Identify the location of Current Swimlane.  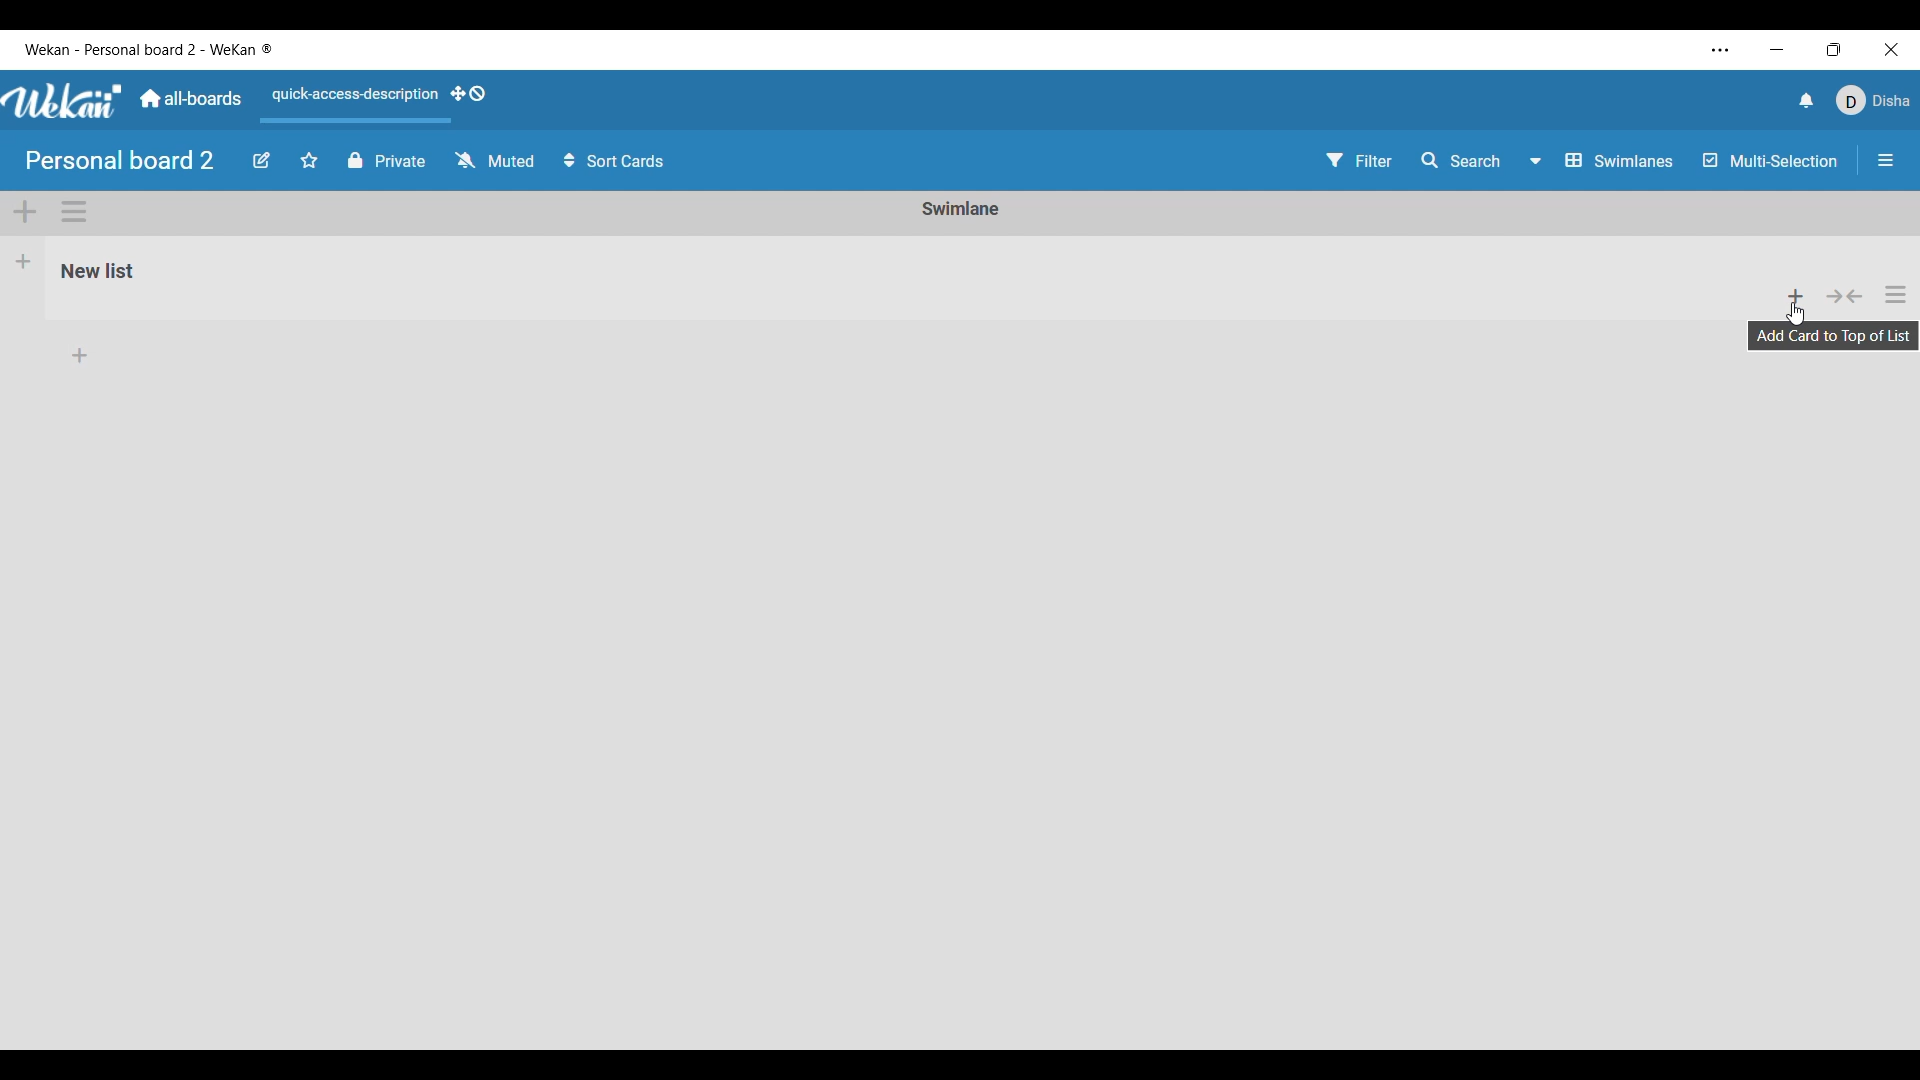
(961, 208).